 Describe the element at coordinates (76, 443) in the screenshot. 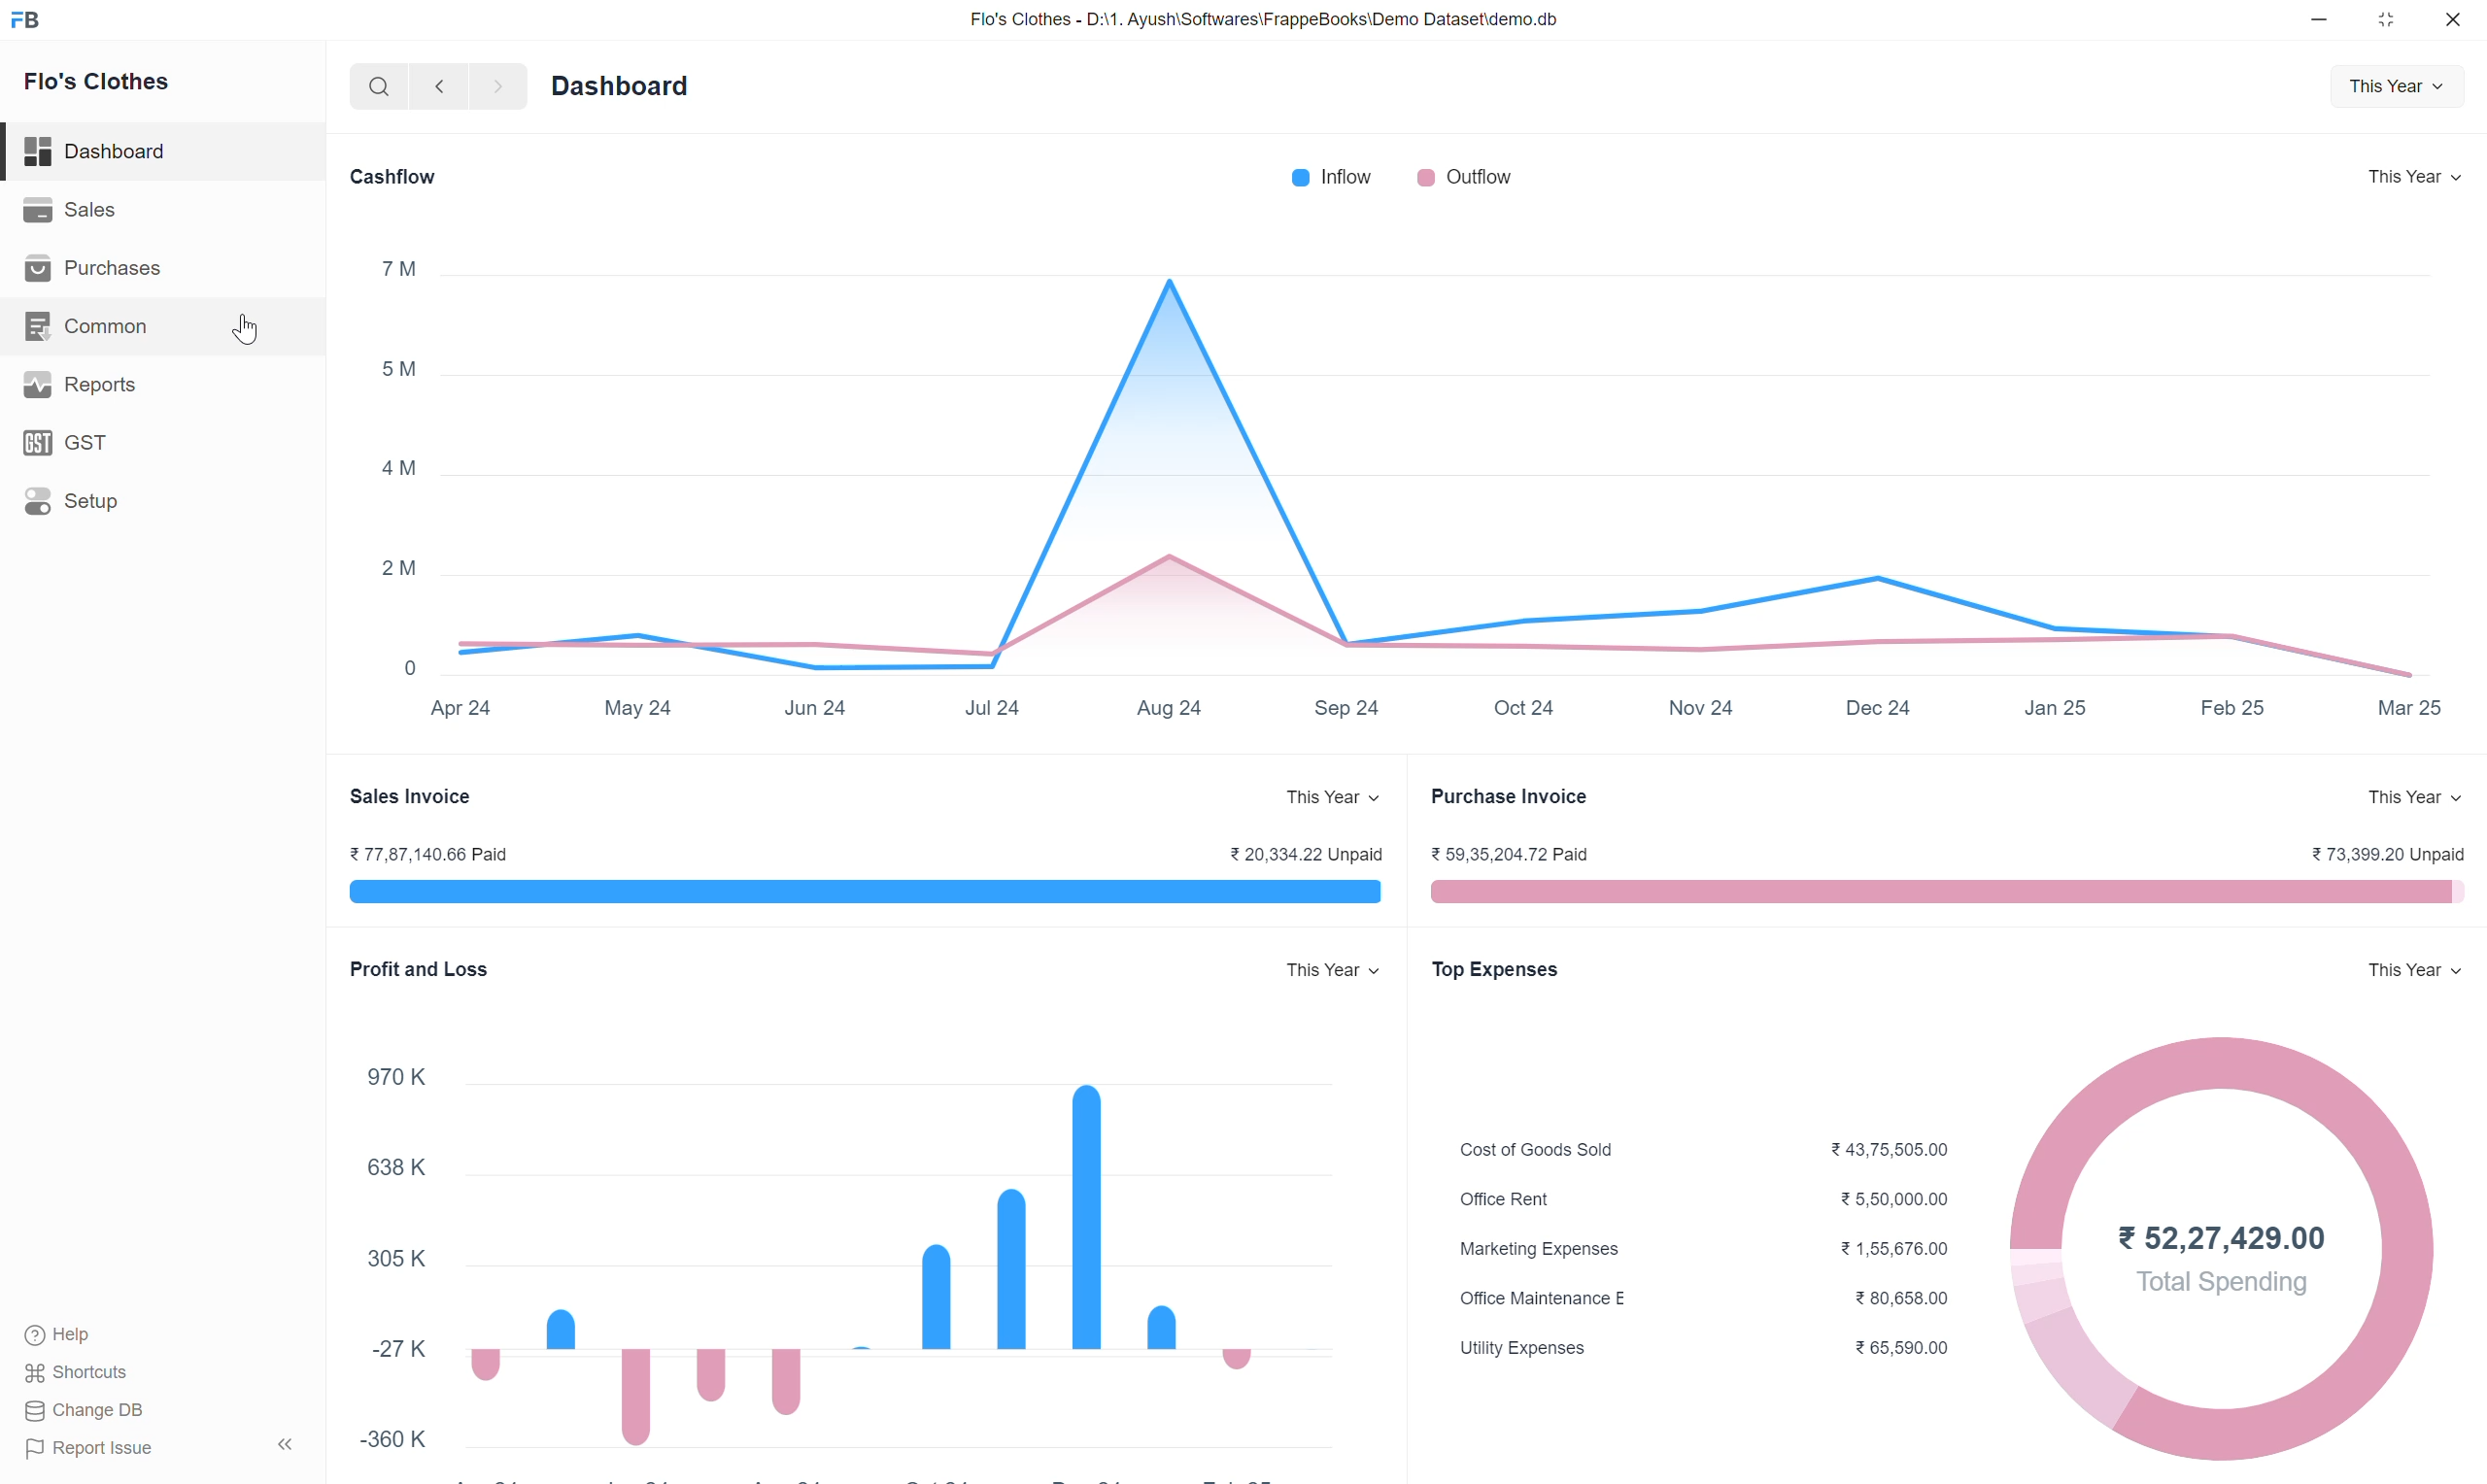

I see `GST` at that location.